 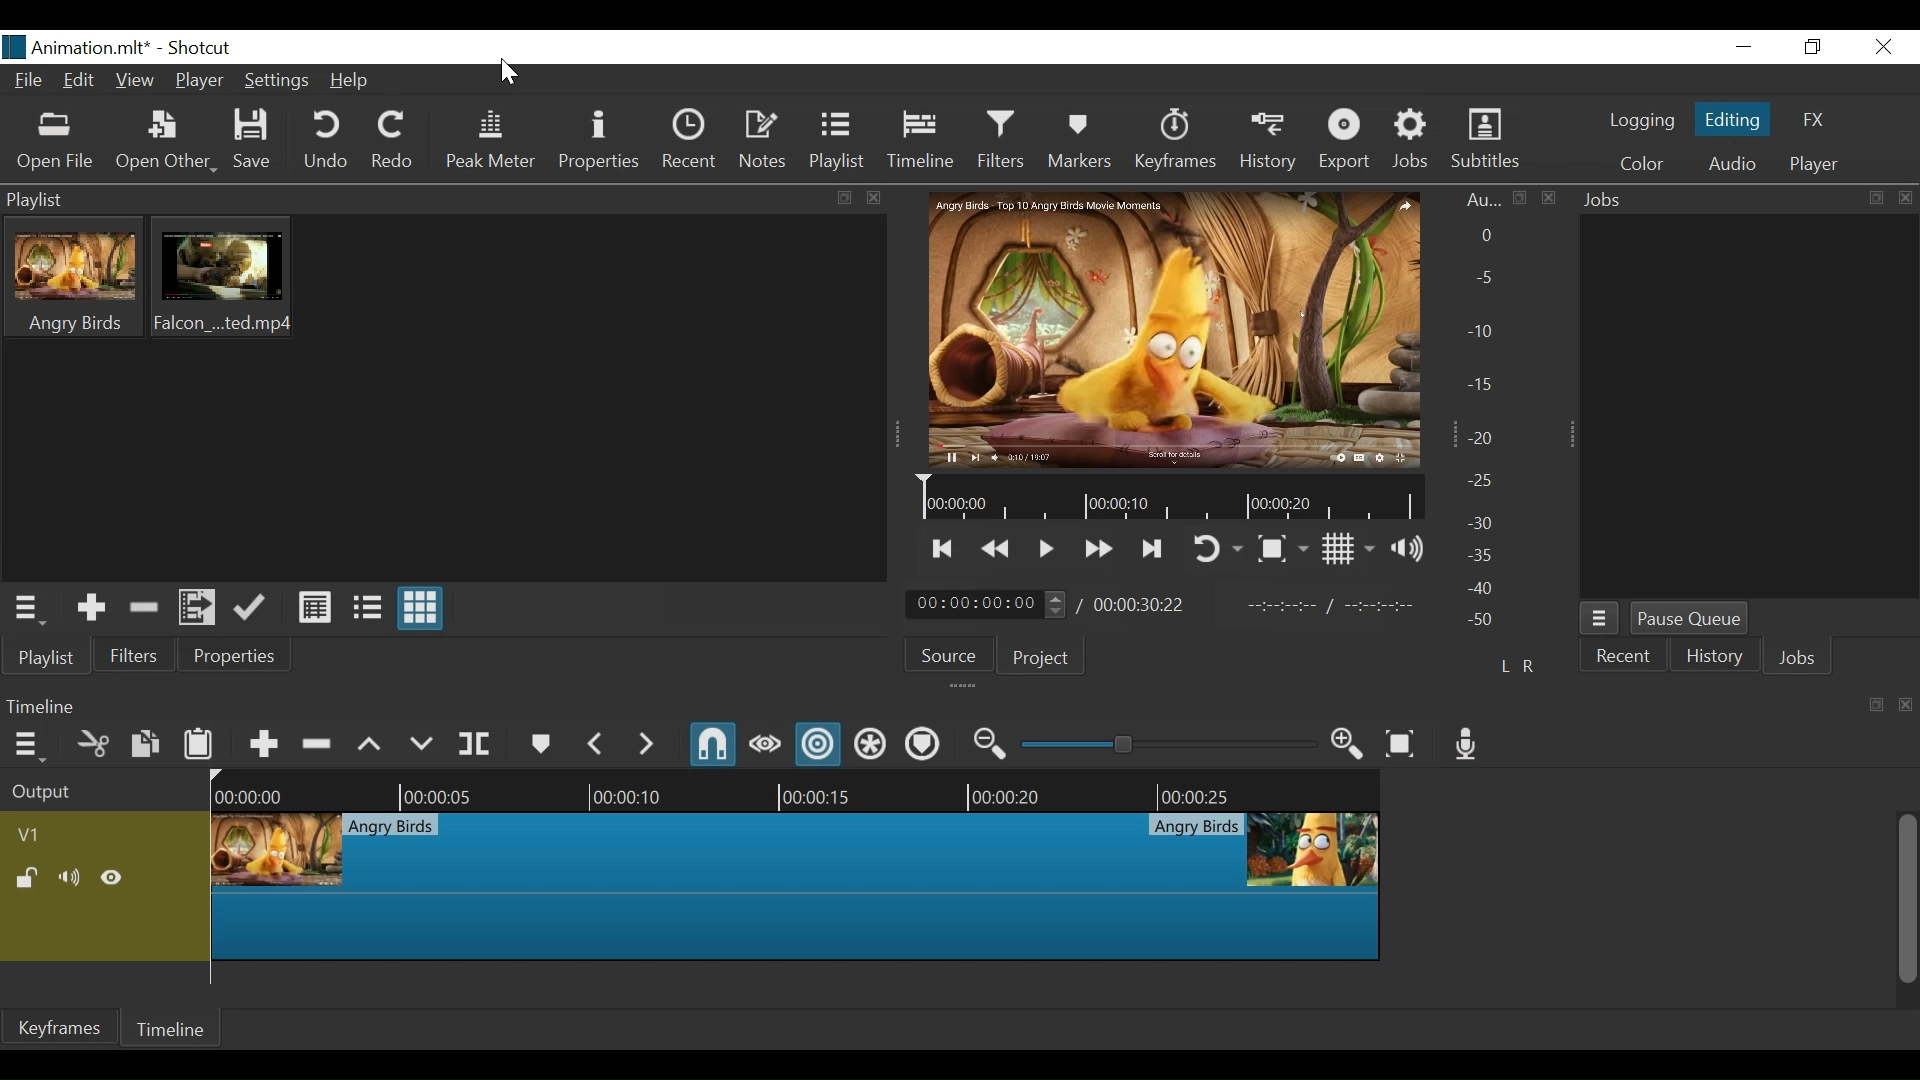 I want to click on Ripple Delete, so click(x=319, y=741).